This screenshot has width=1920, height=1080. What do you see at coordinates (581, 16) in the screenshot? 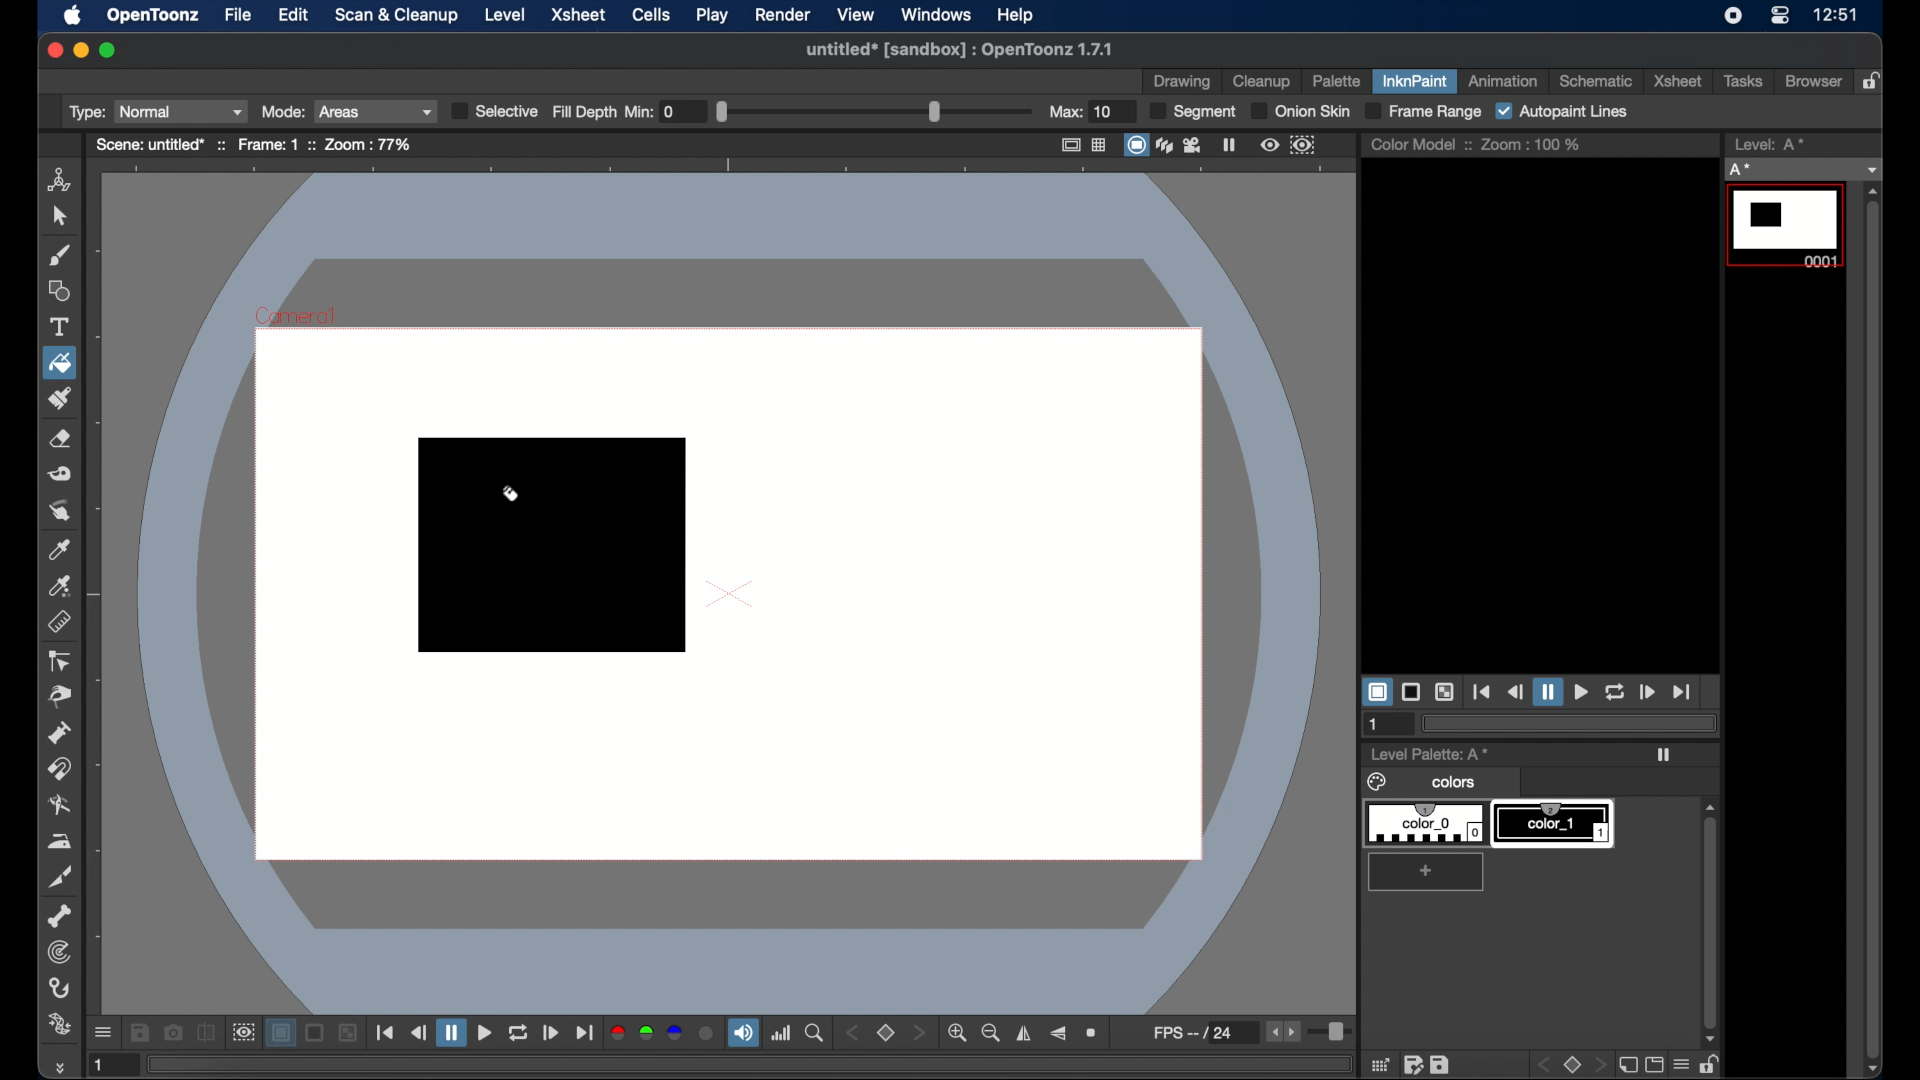
I see `xsheet` at bounding box center [581, 16].